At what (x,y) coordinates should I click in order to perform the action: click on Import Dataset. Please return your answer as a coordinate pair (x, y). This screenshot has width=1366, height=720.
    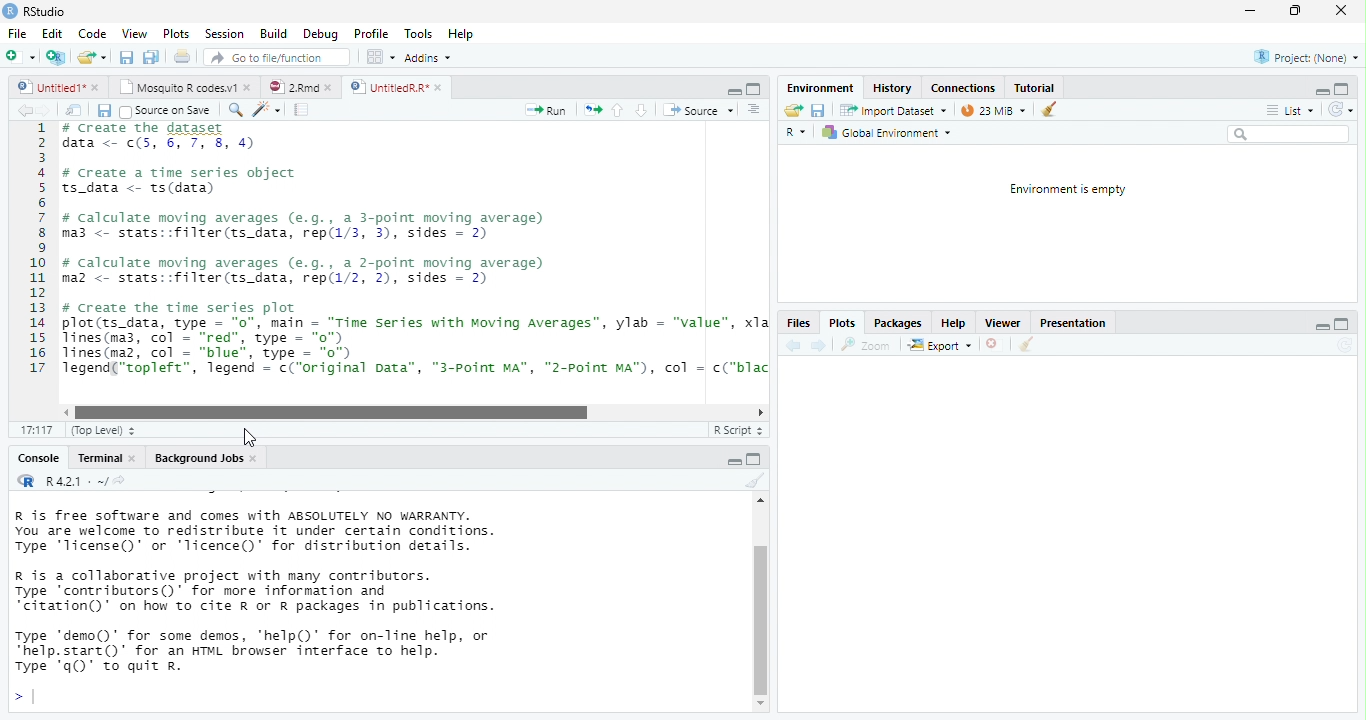
    Looking at the image, I should click on (895, 110).